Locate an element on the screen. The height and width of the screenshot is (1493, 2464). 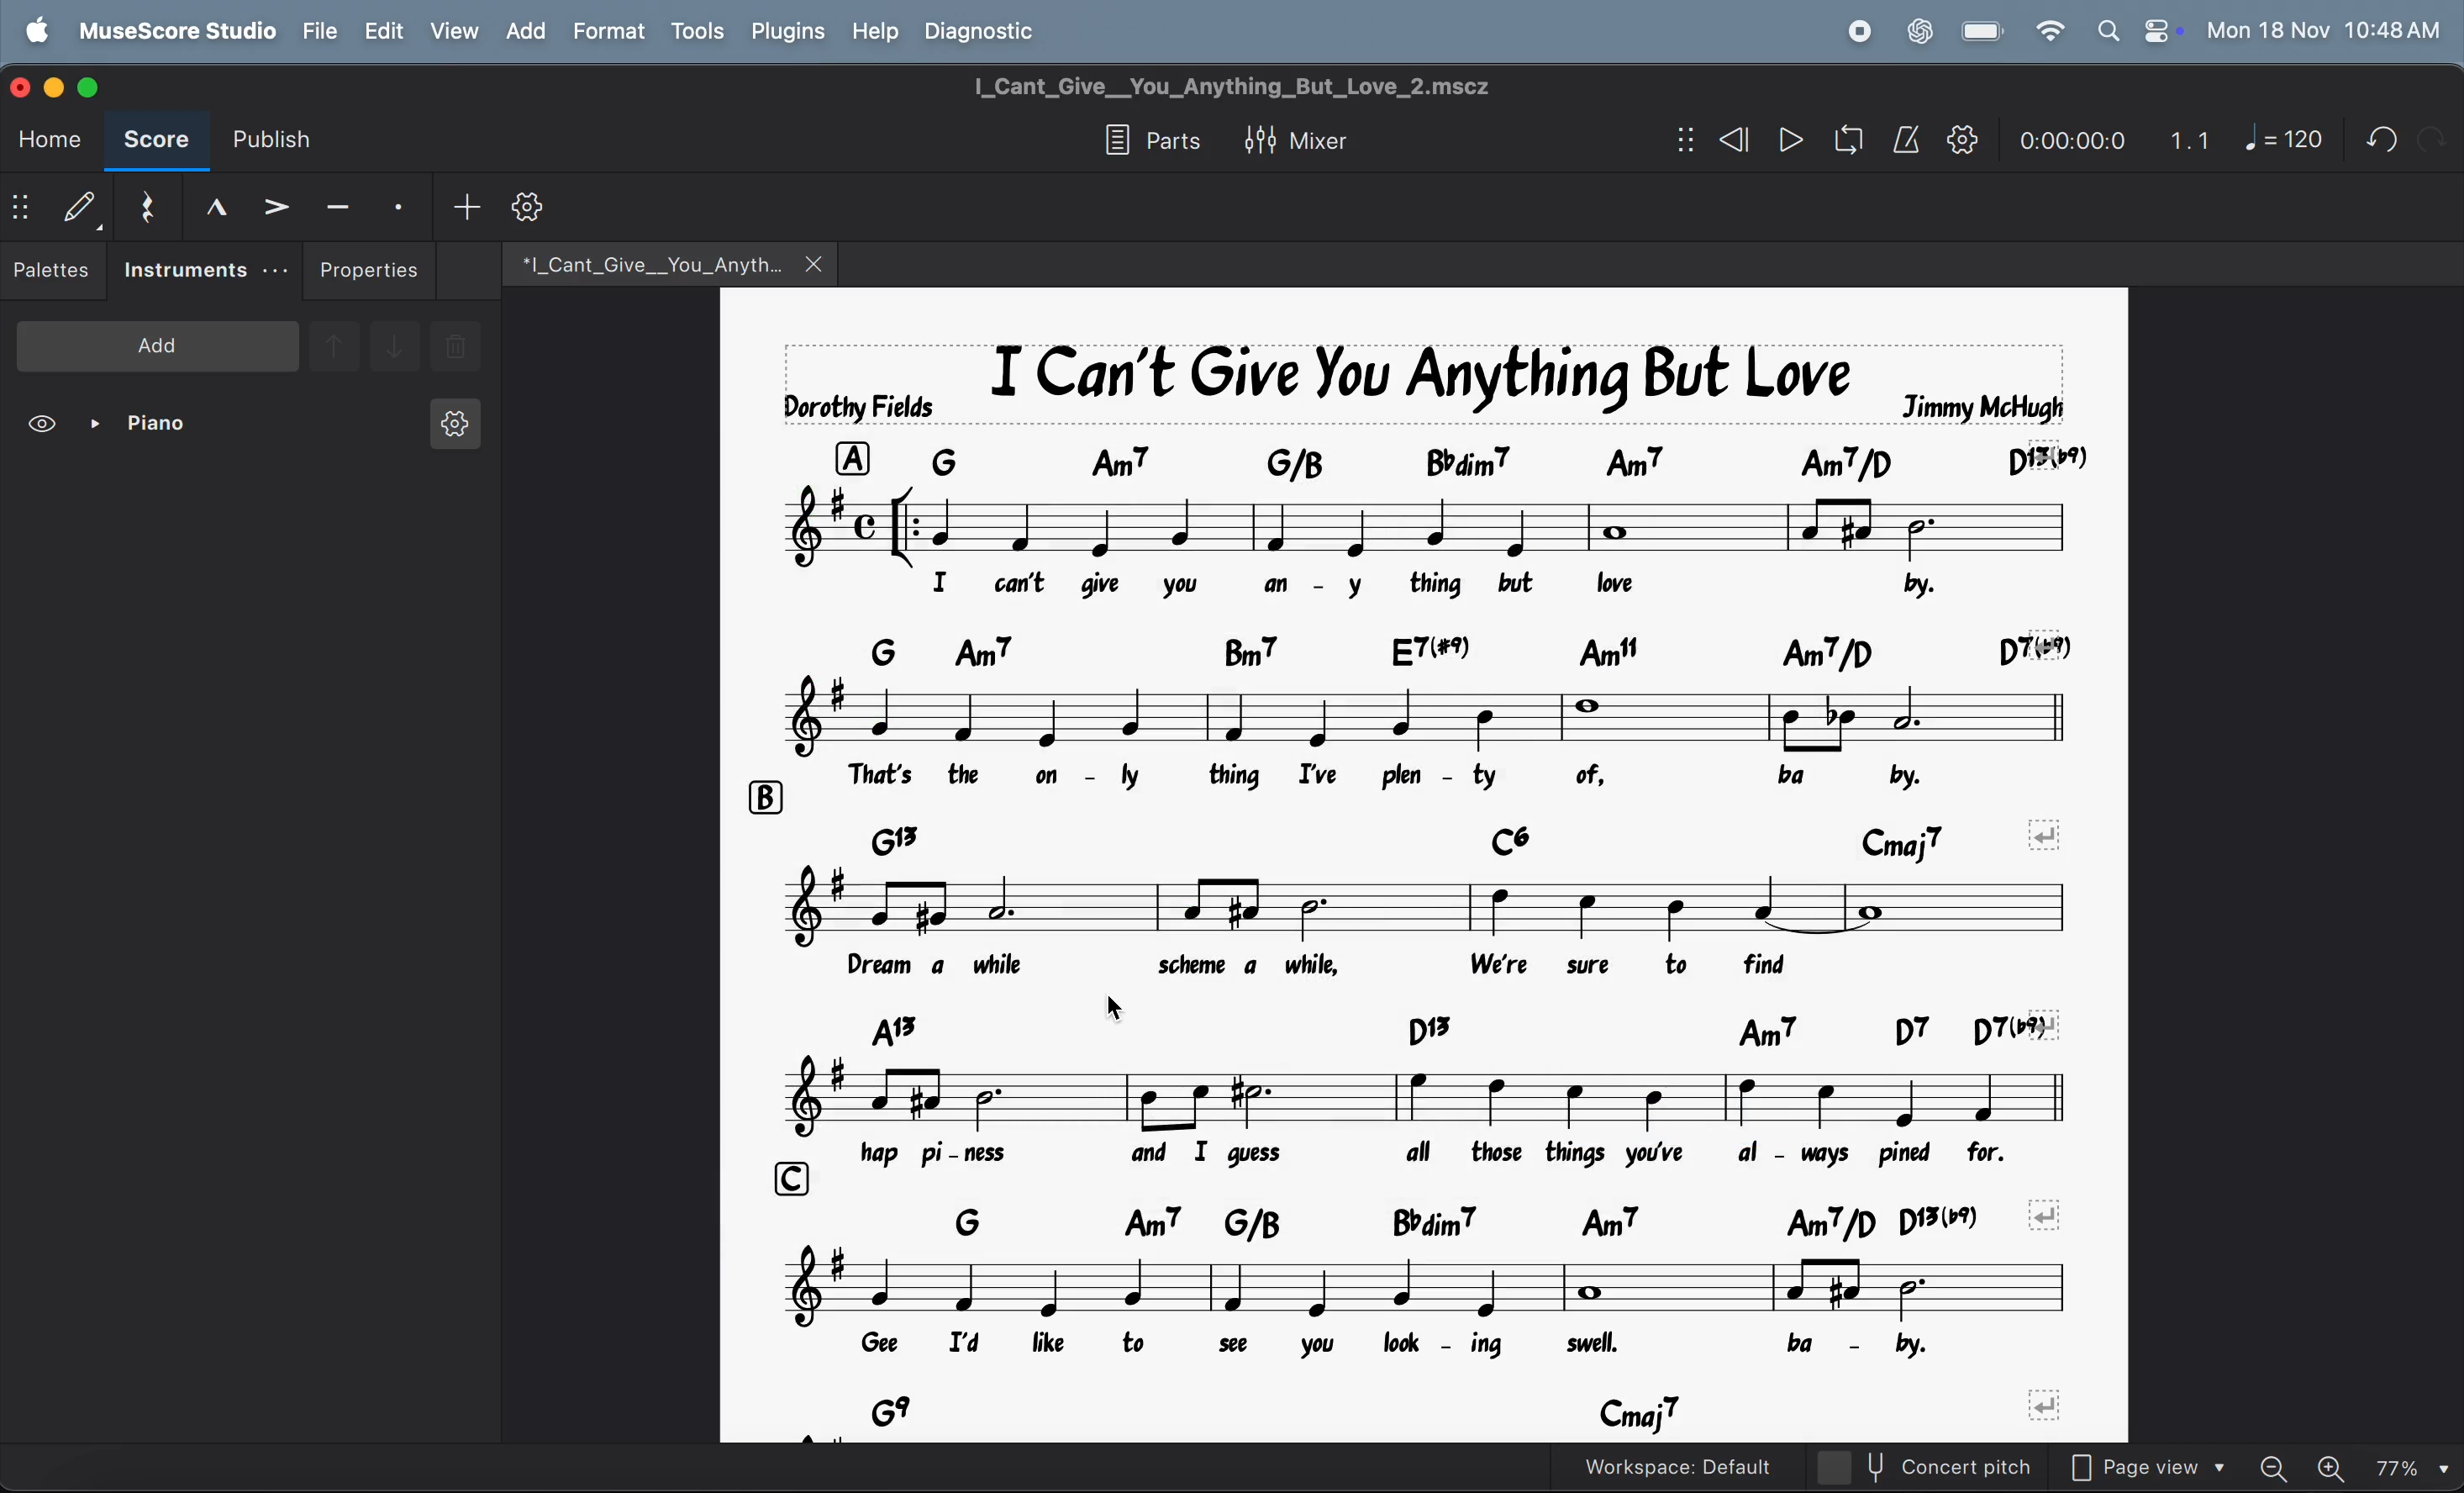
record is located at coordinates (1858, 31).